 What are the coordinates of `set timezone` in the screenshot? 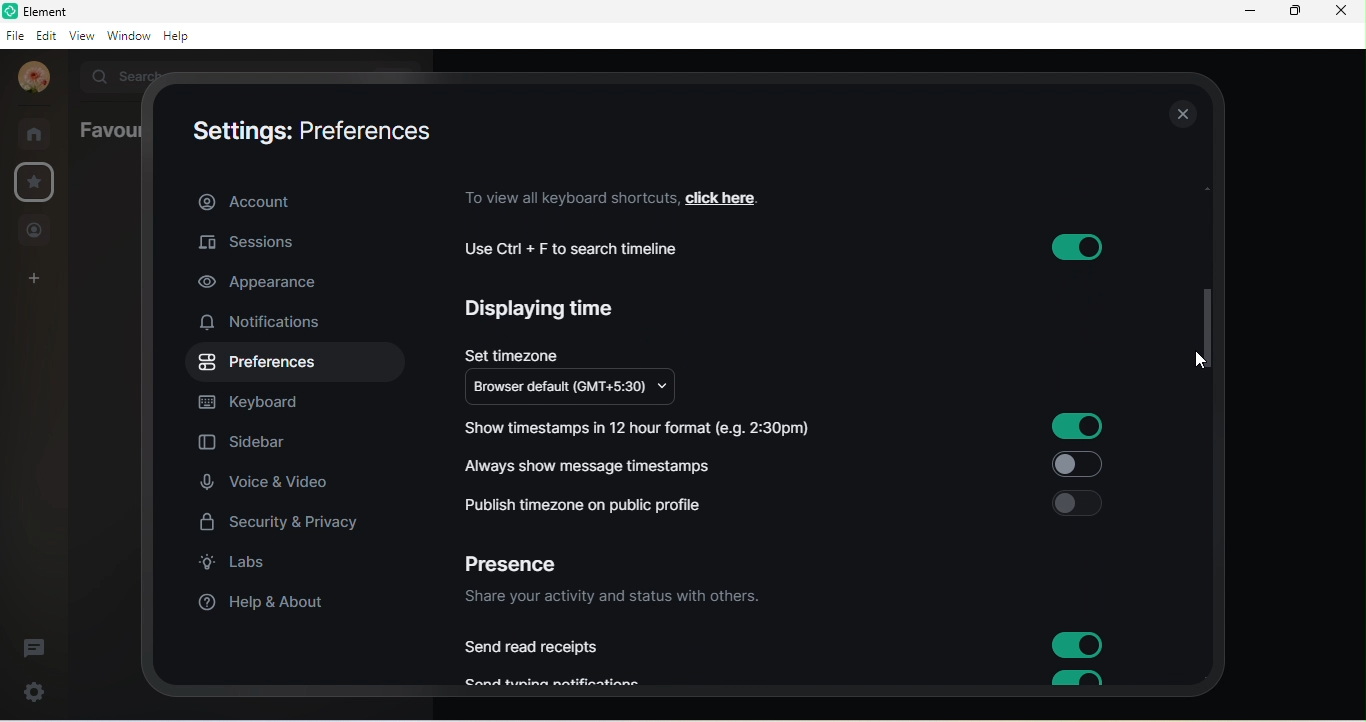 It's located at (513, 351).